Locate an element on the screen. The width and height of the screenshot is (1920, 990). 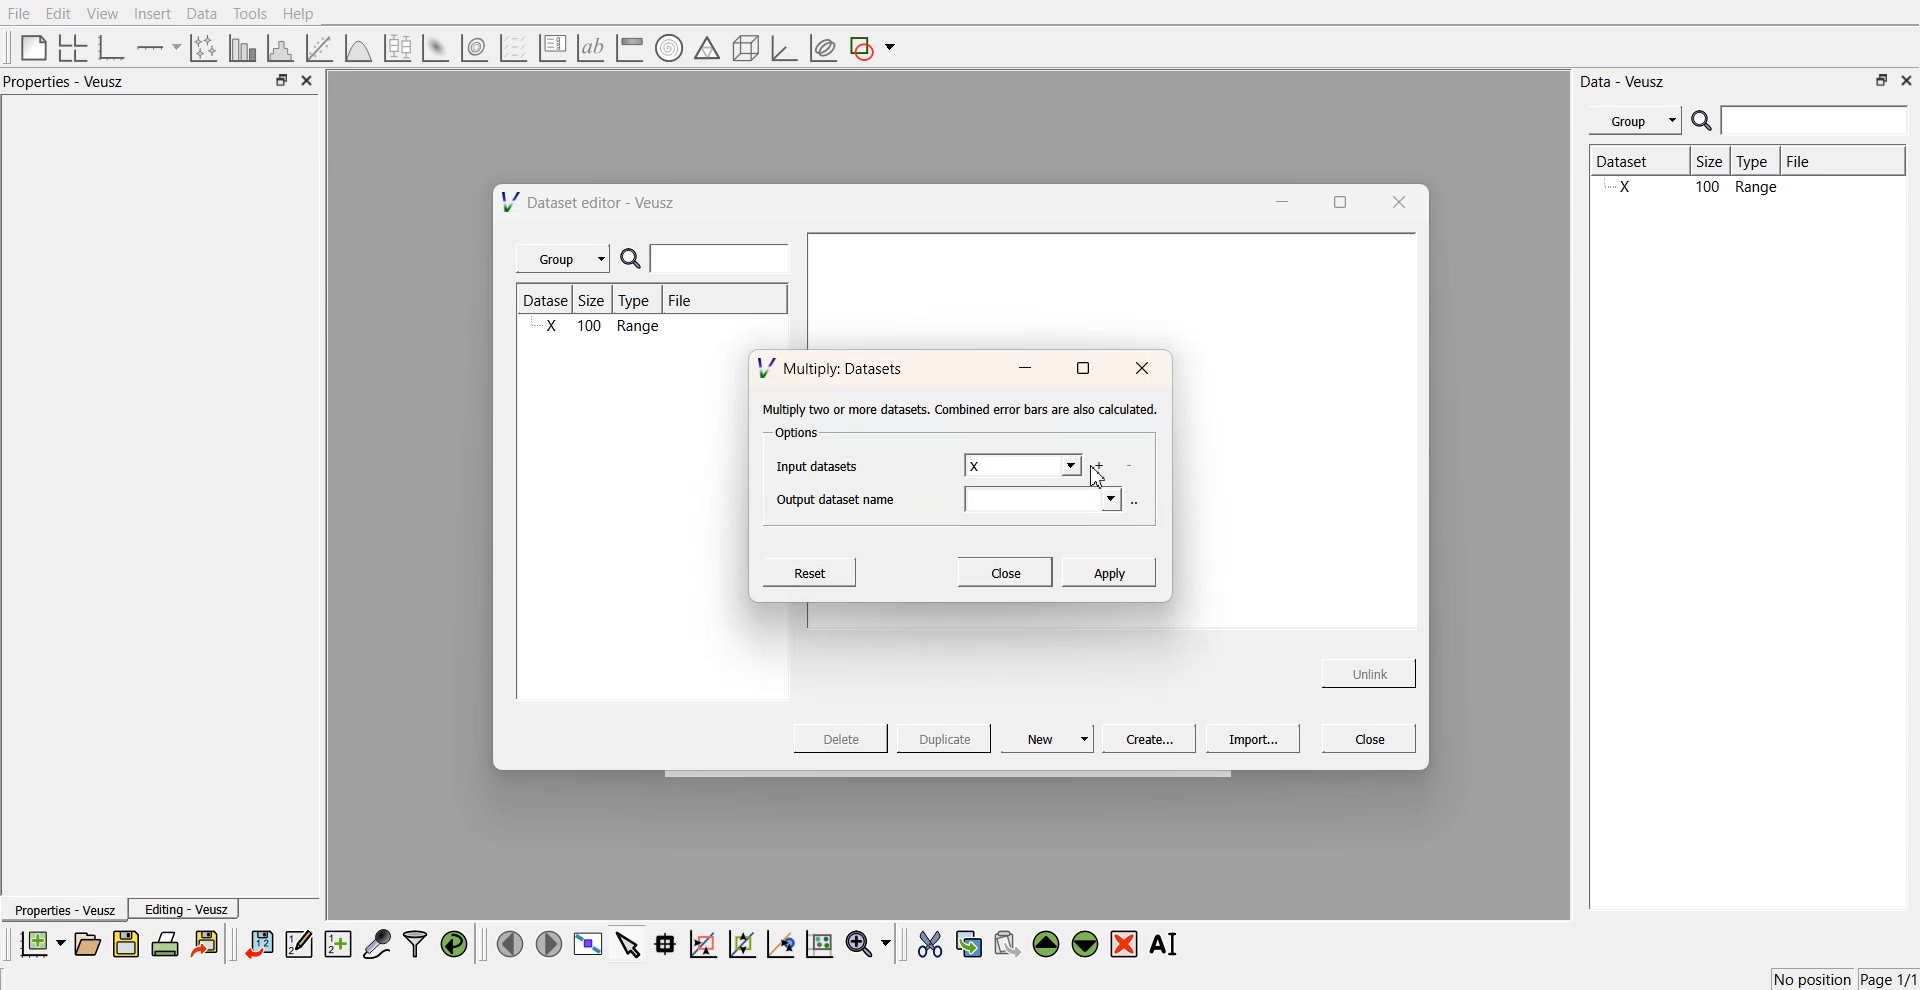
Type is located at coordinates (1758, 162).